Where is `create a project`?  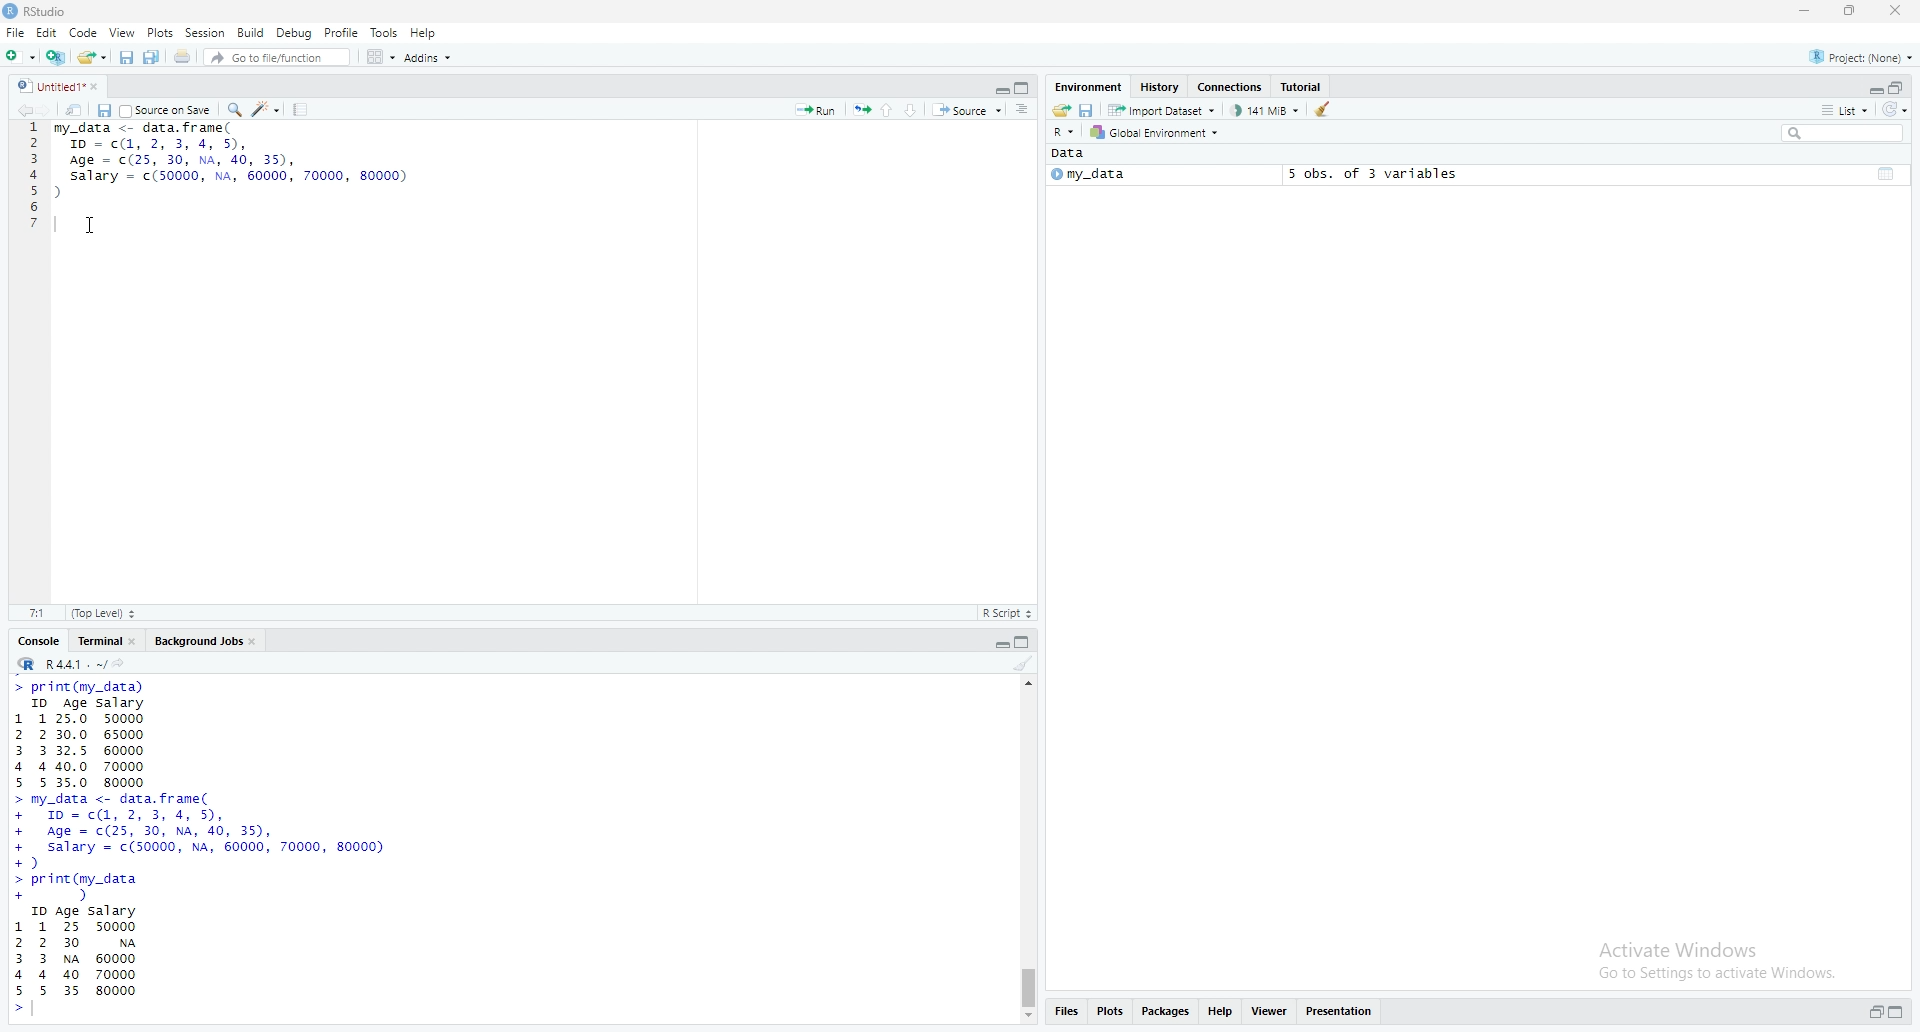 create a project is located at coordinates (57, 58).